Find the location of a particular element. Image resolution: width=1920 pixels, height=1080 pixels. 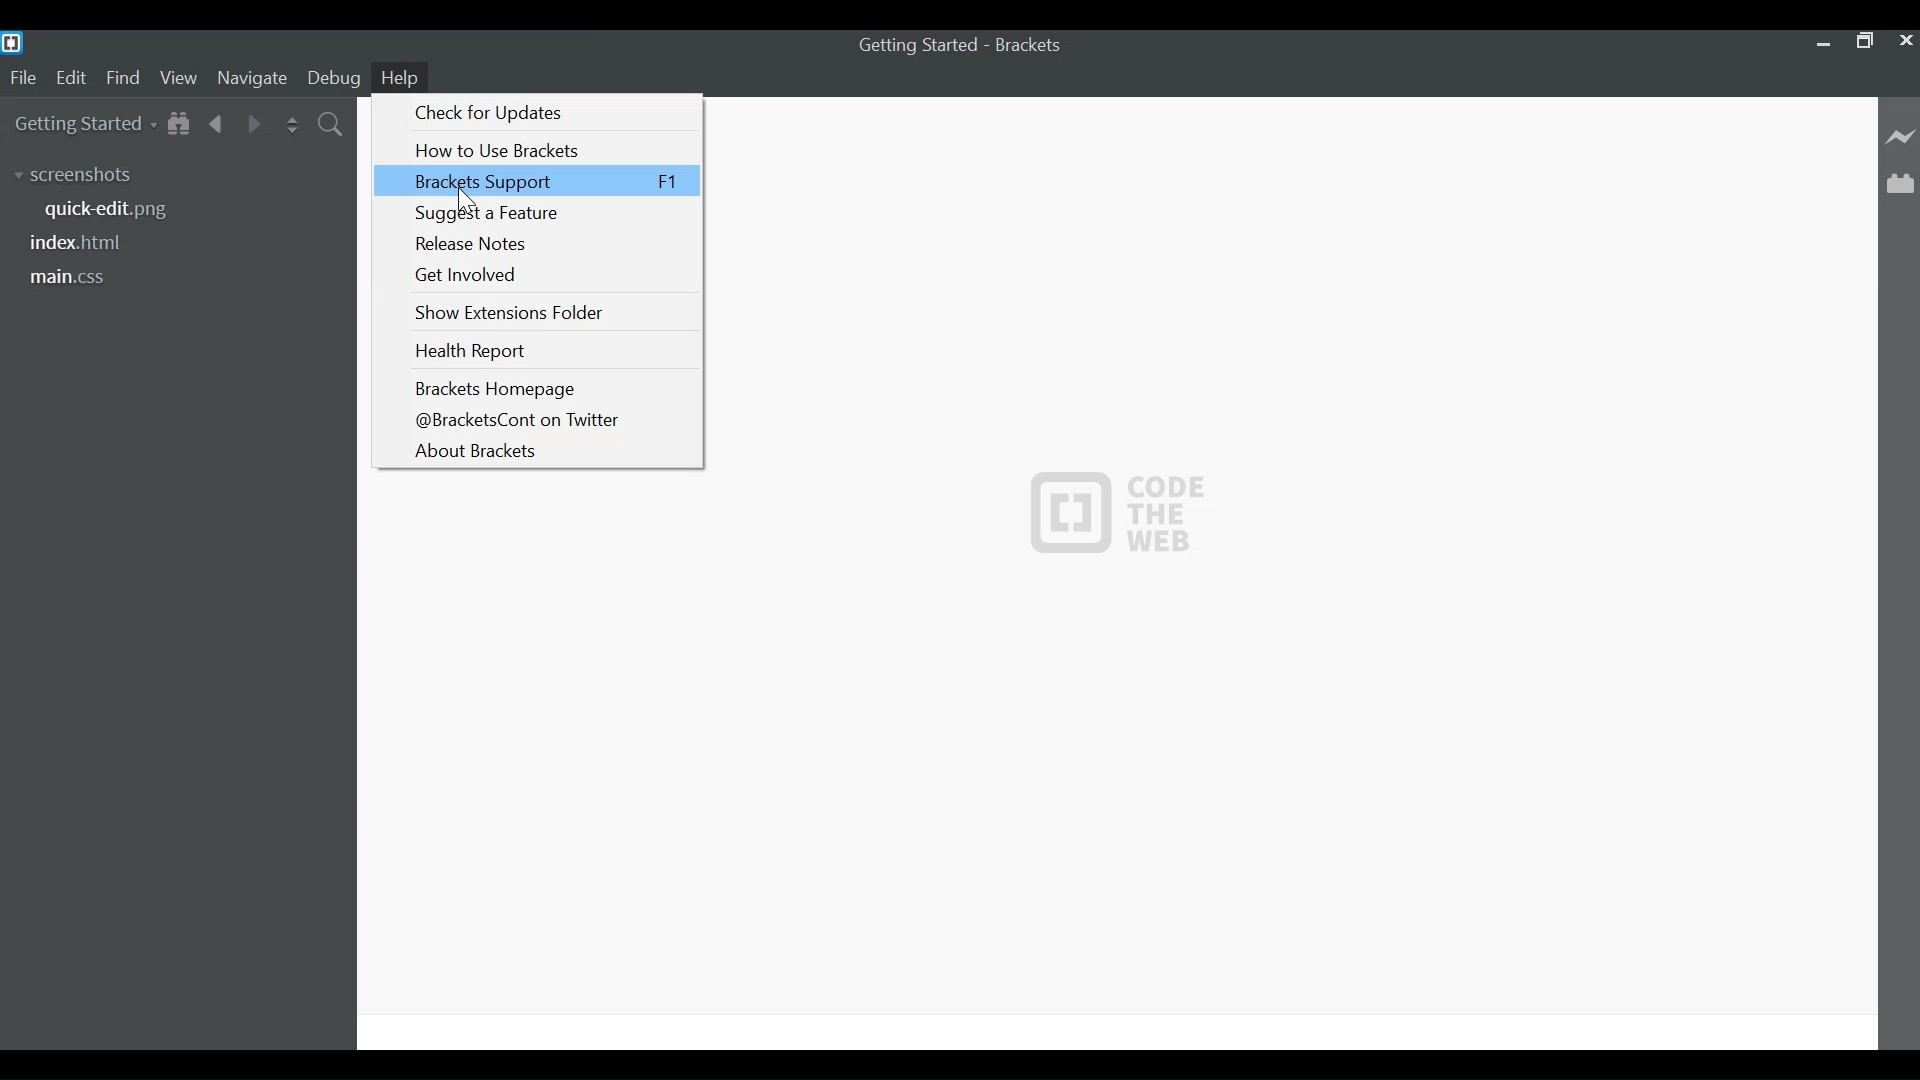

Show Extensions Folder is located at coordinates (549, 311).